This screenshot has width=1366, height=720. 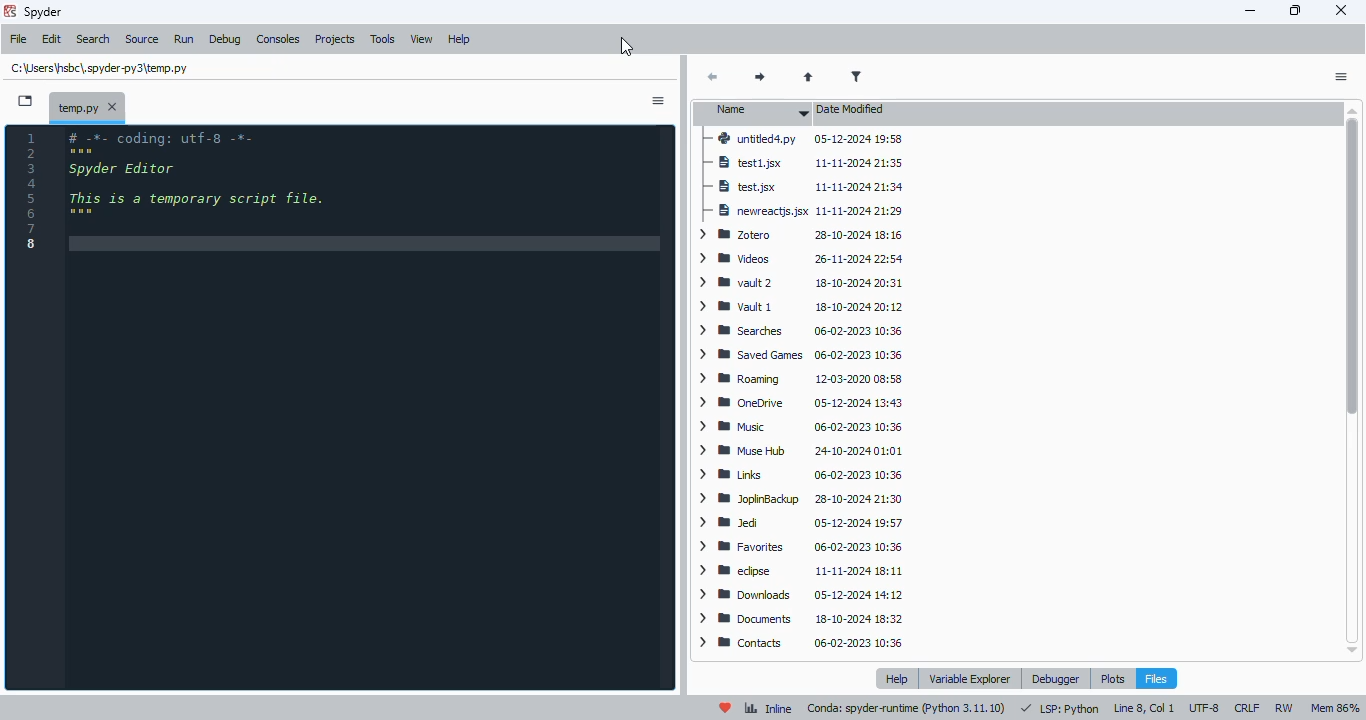 What do you see at coordinates (461, 39) in the screenshot?
I see `help` at bounding box center [461, 39].